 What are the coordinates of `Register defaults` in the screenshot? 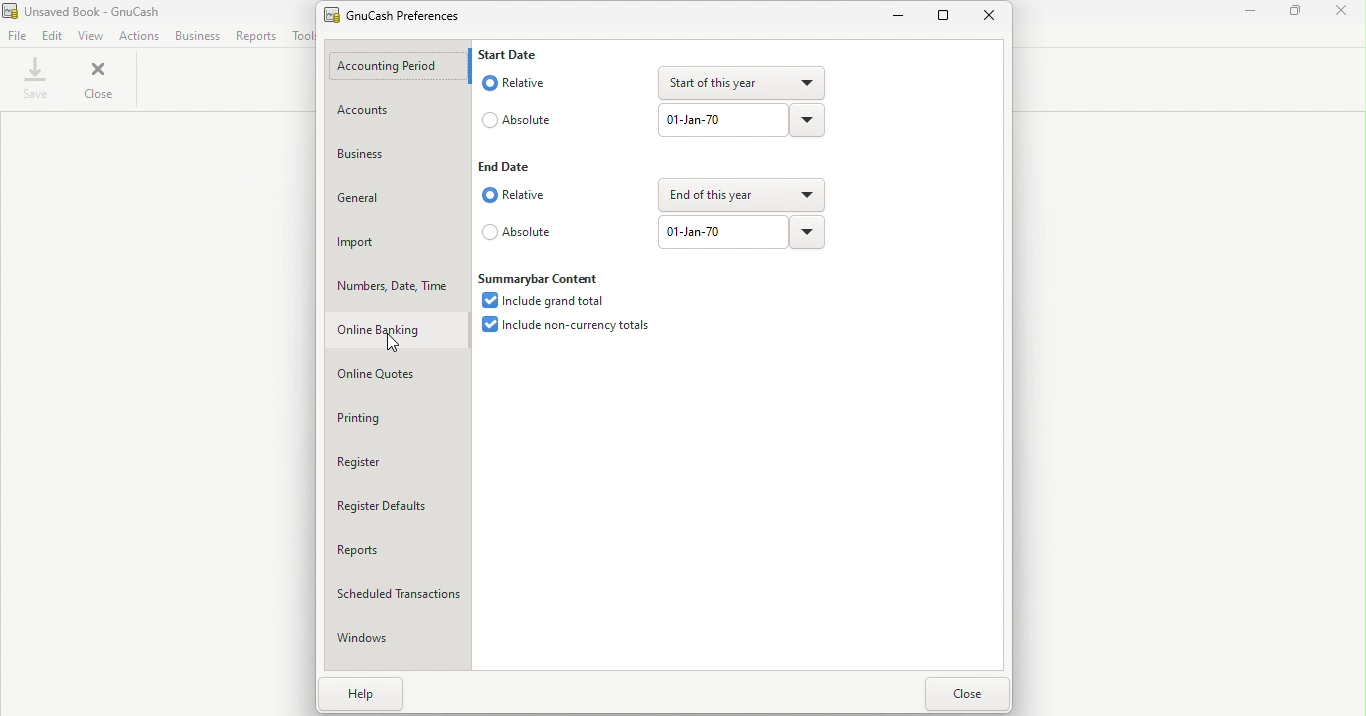 It's located at (399, 508).